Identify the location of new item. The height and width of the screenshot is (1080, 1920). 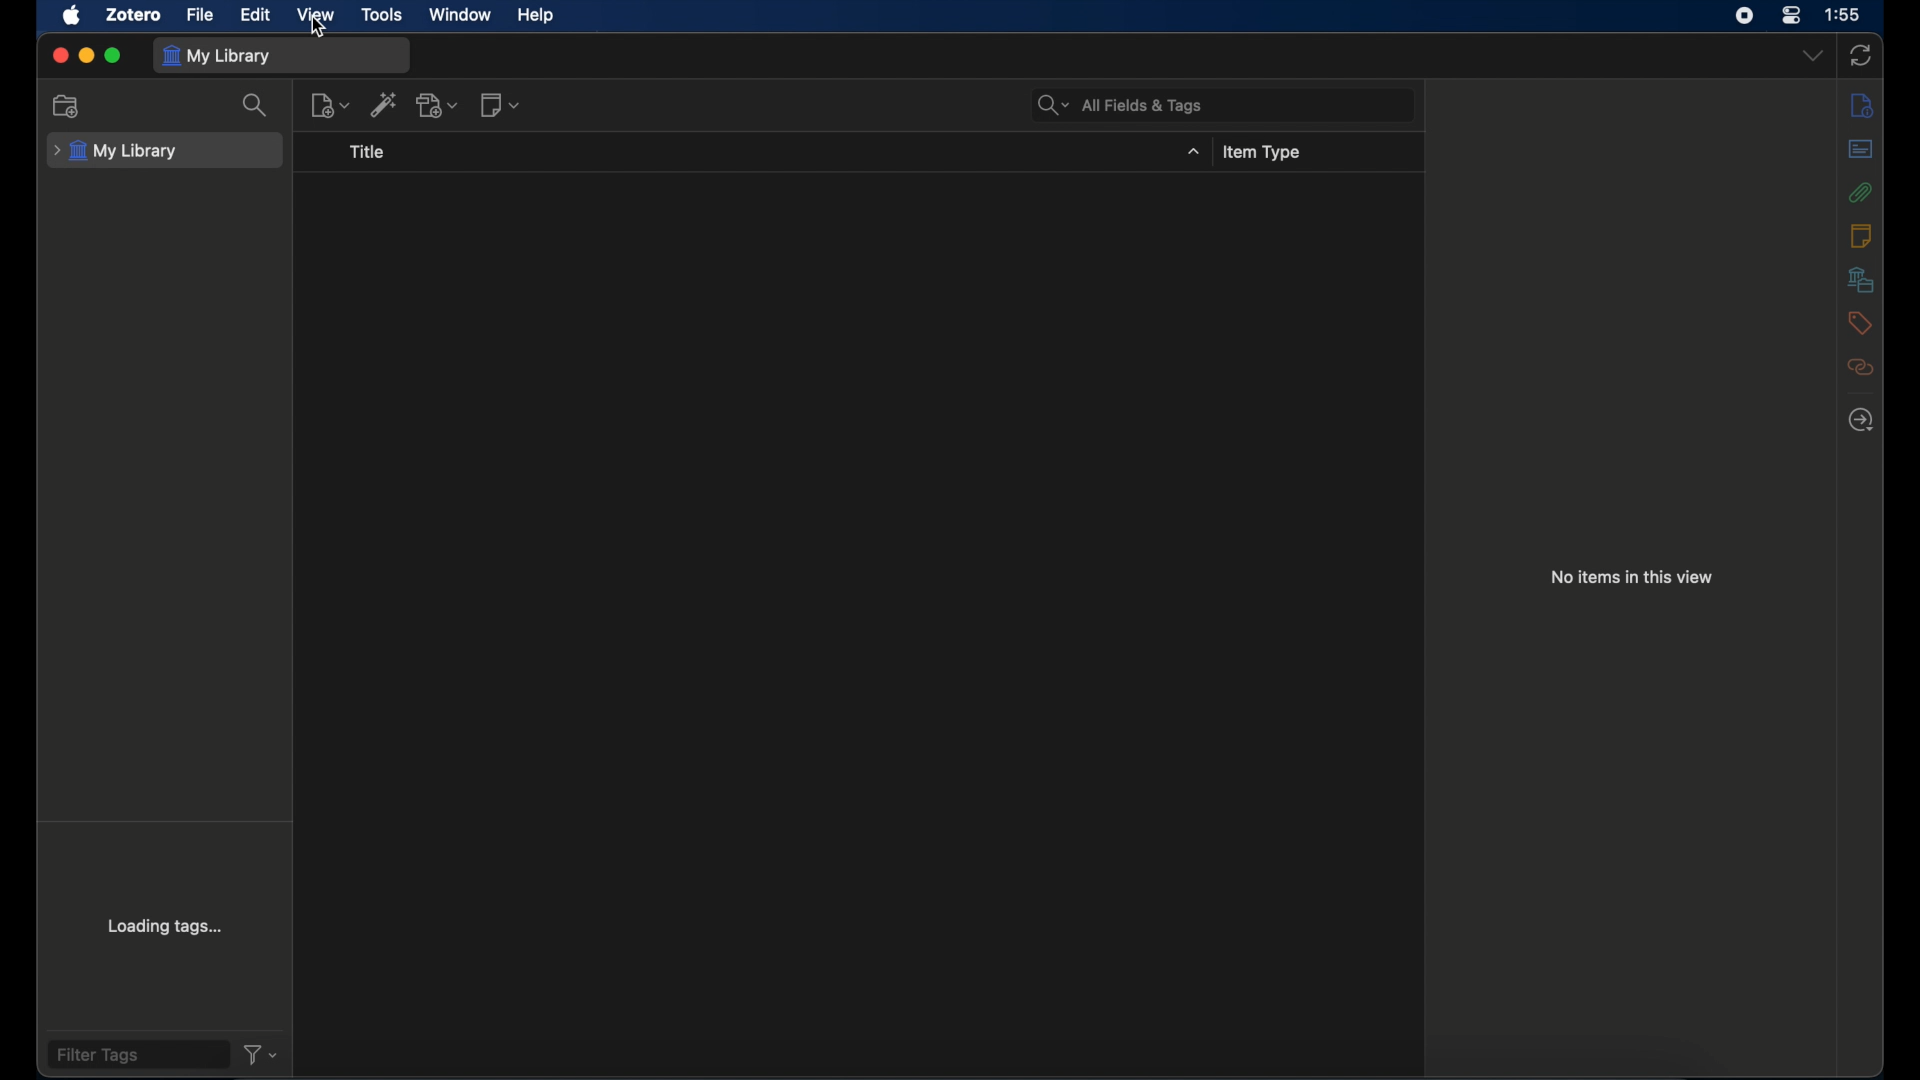
(329, 104).